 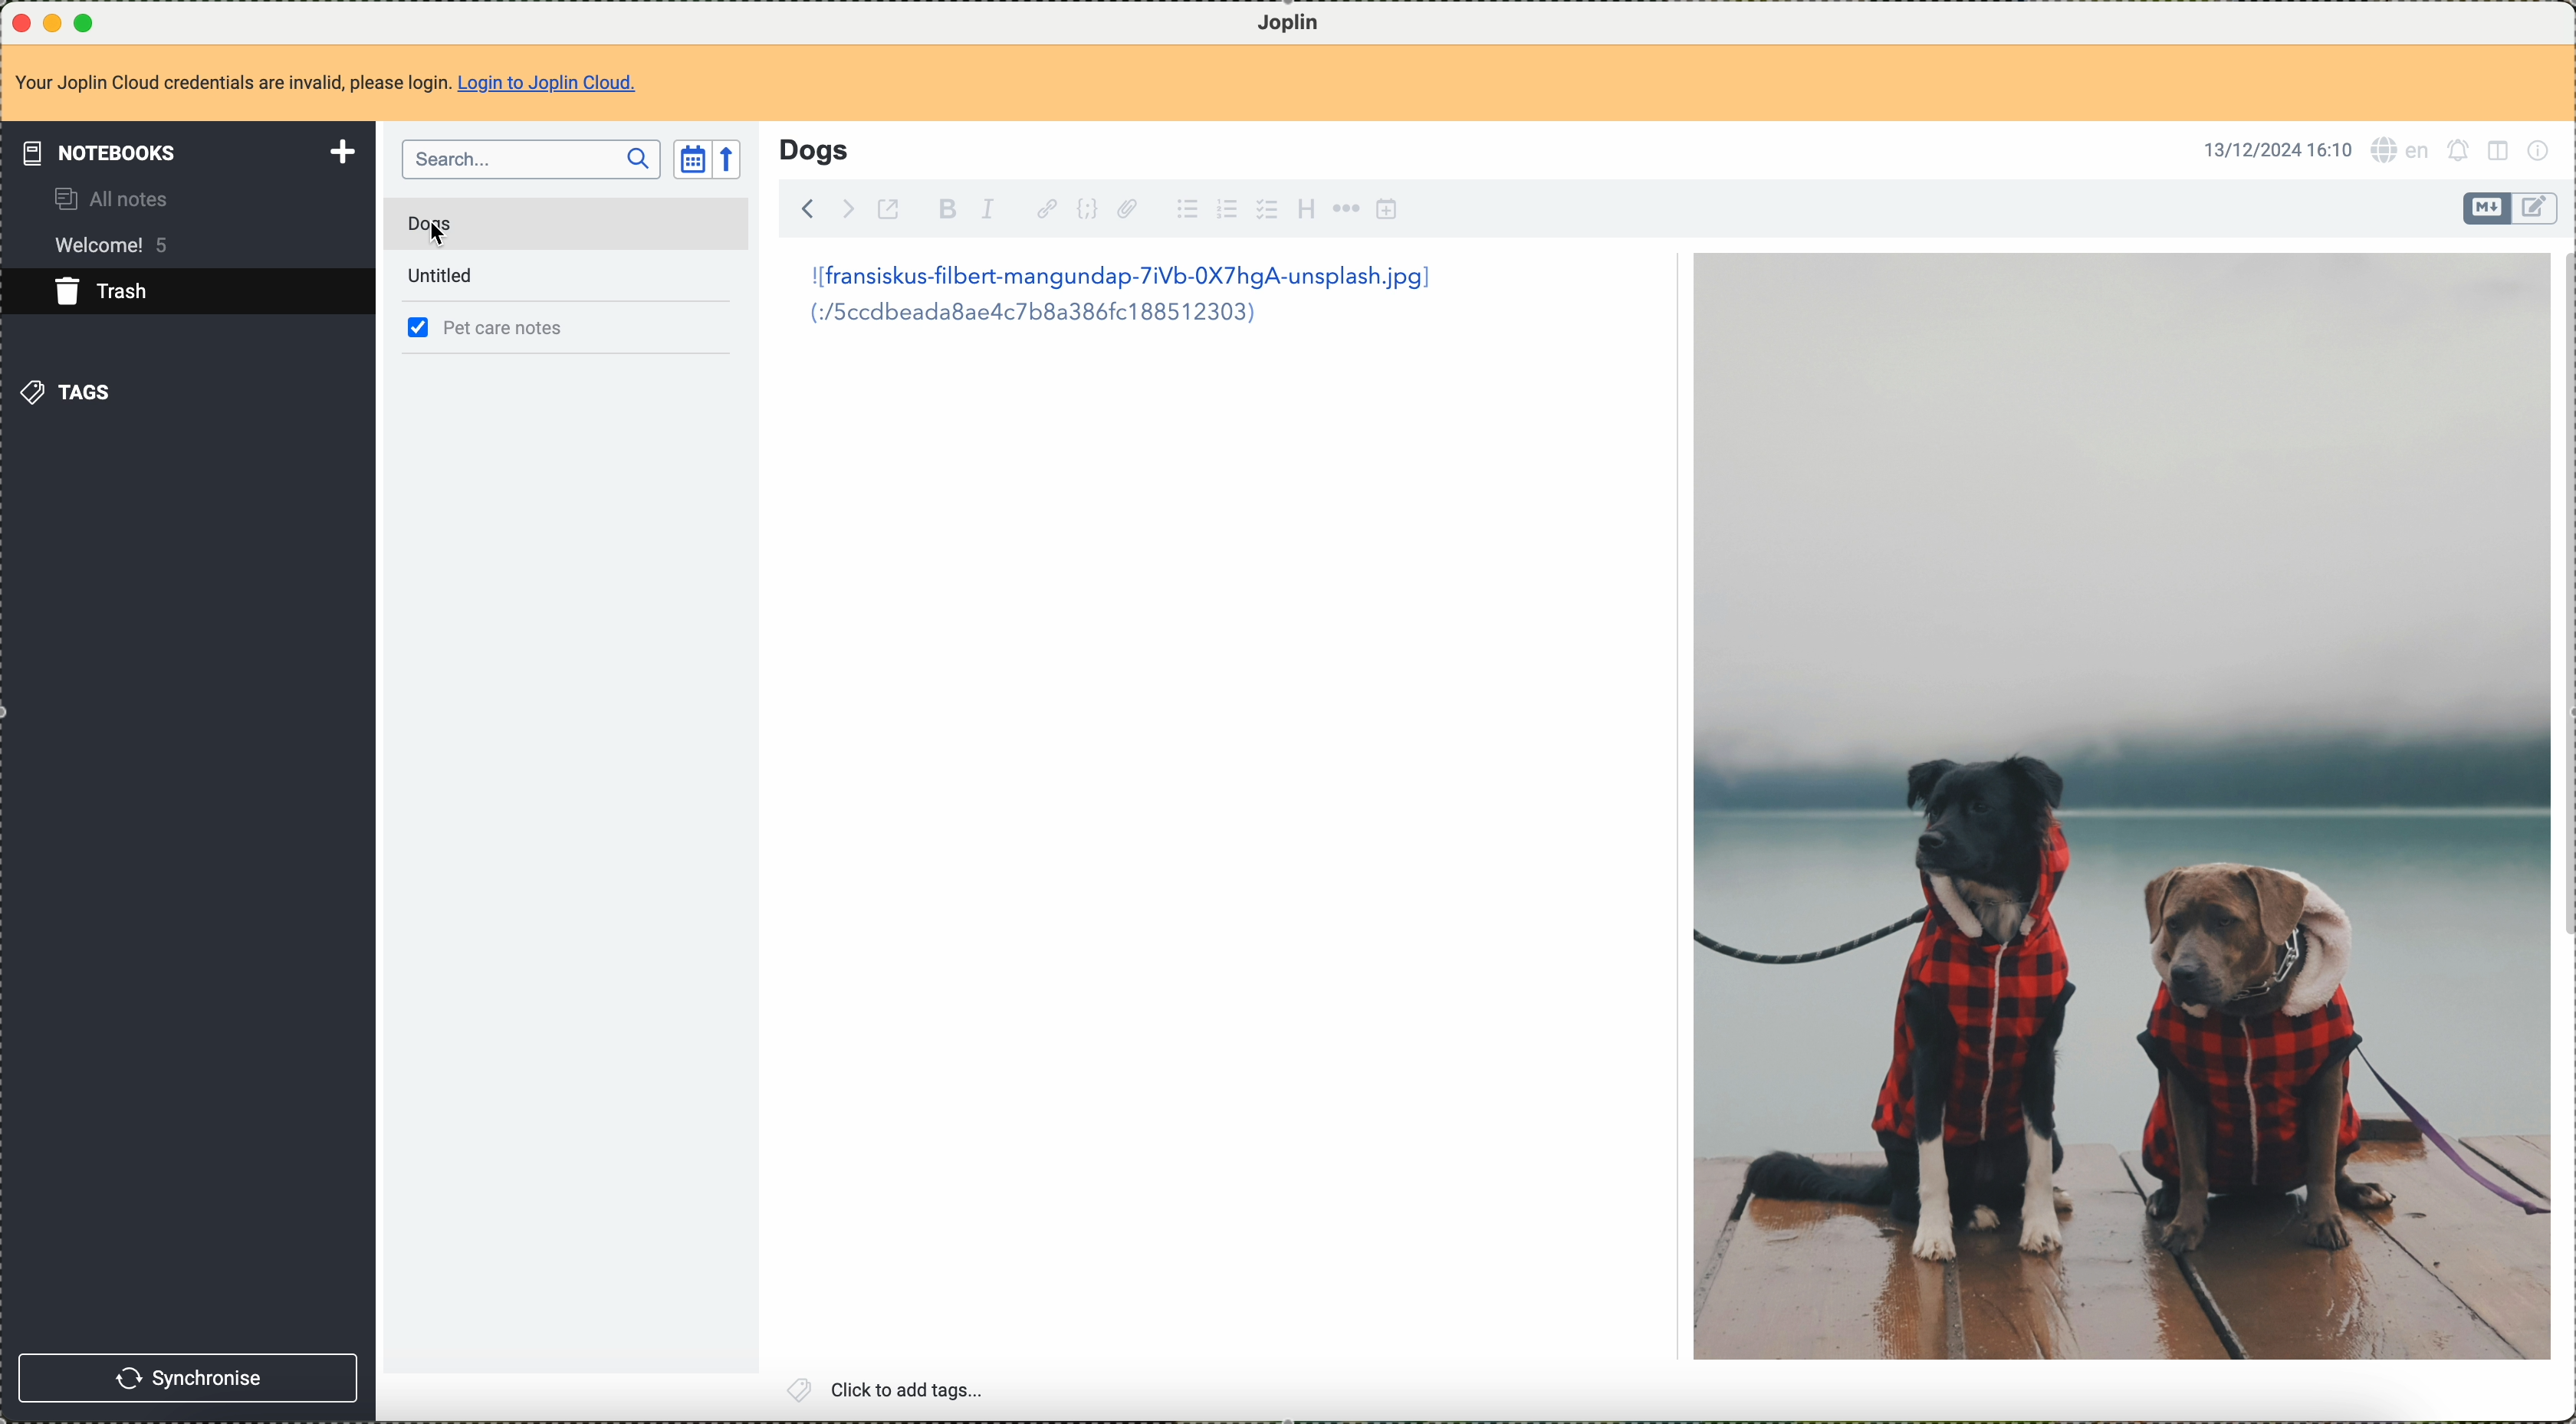 I want to click on horizontal rule, so click(x=1346, y=211).